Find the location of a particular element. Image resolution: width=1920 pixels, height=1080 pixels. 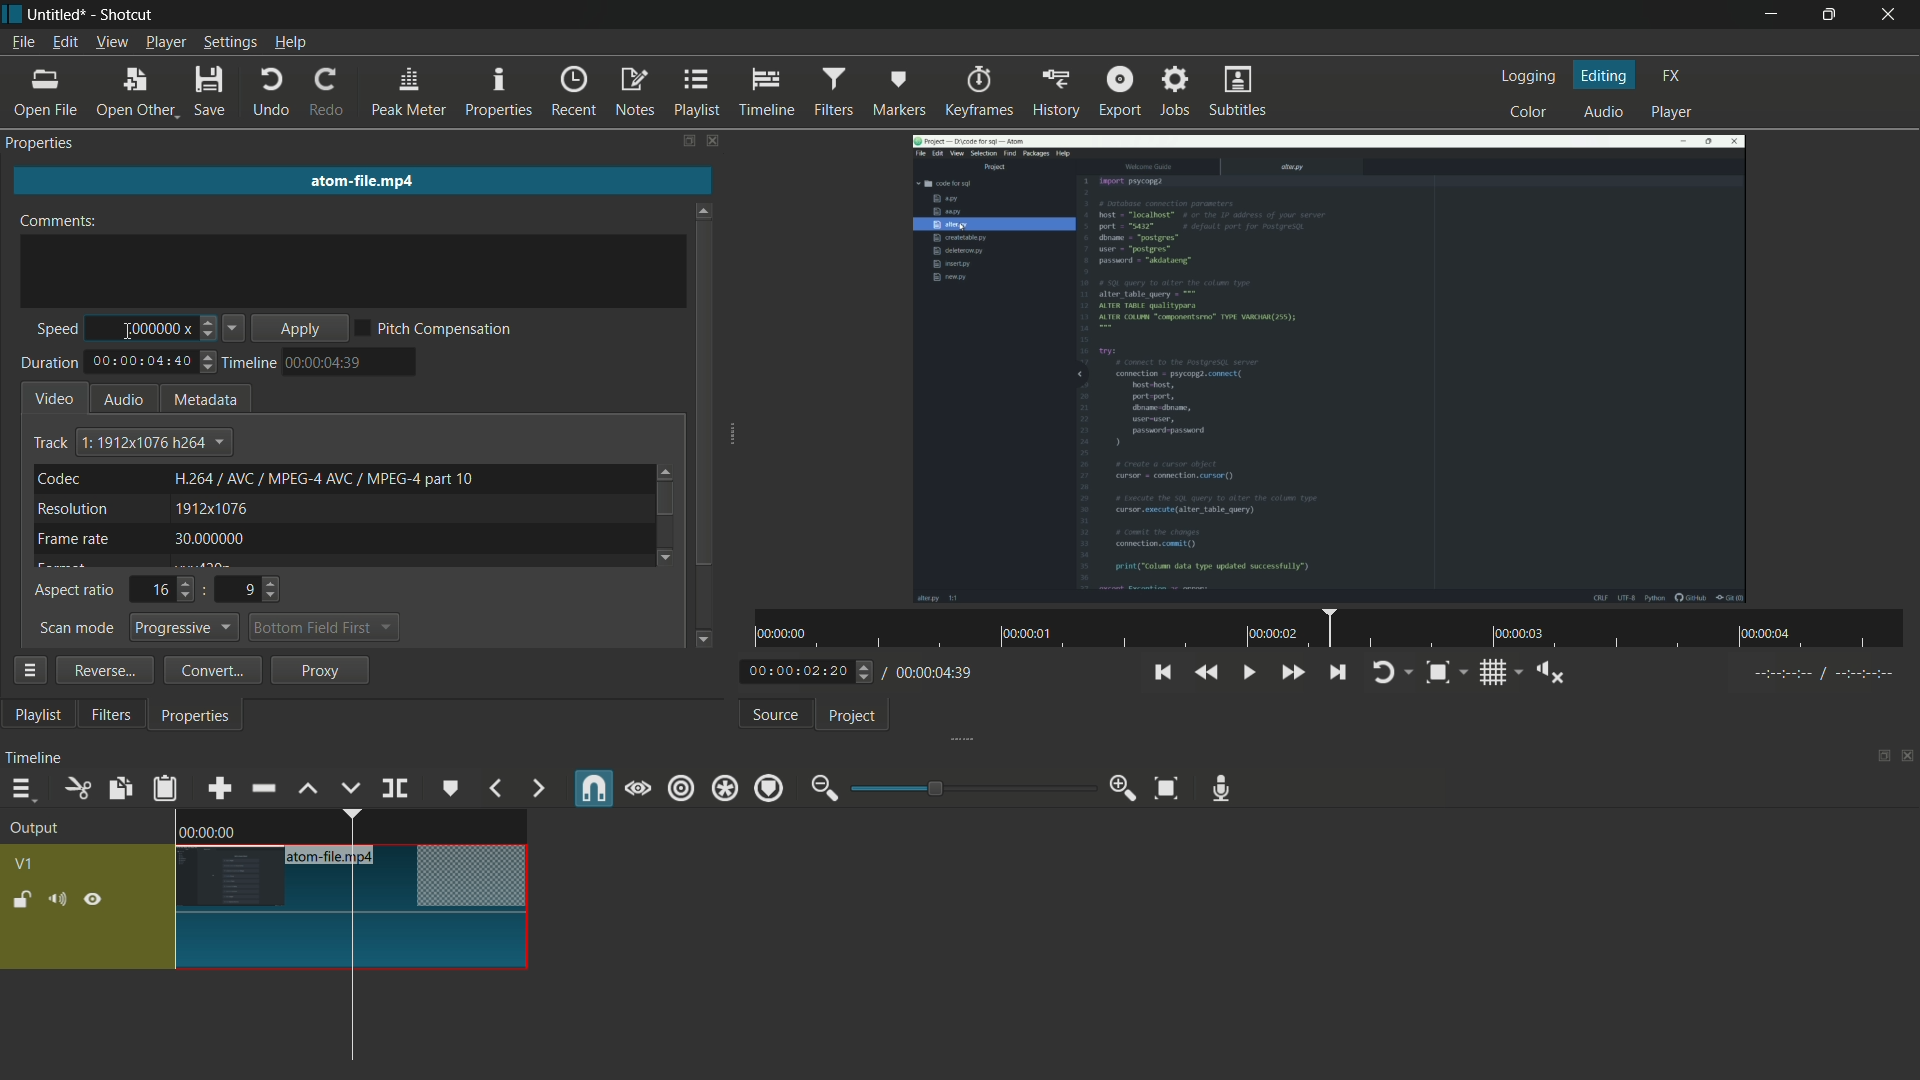

toggle play or pause is located at coordinates (1246, 673).